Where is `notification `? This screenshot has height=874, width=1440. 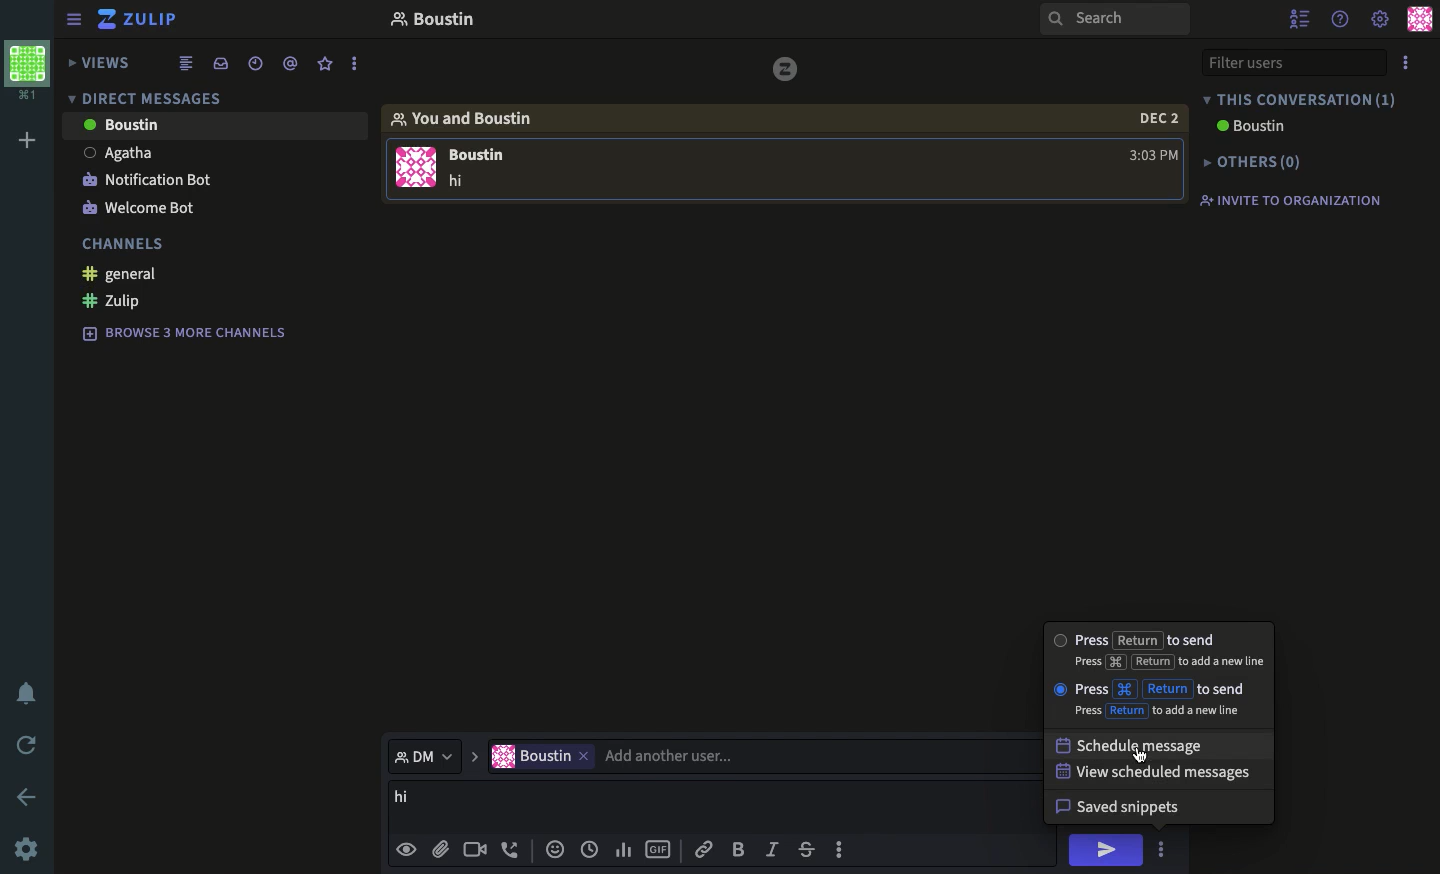 notification  is located at coordinates (29, 693).